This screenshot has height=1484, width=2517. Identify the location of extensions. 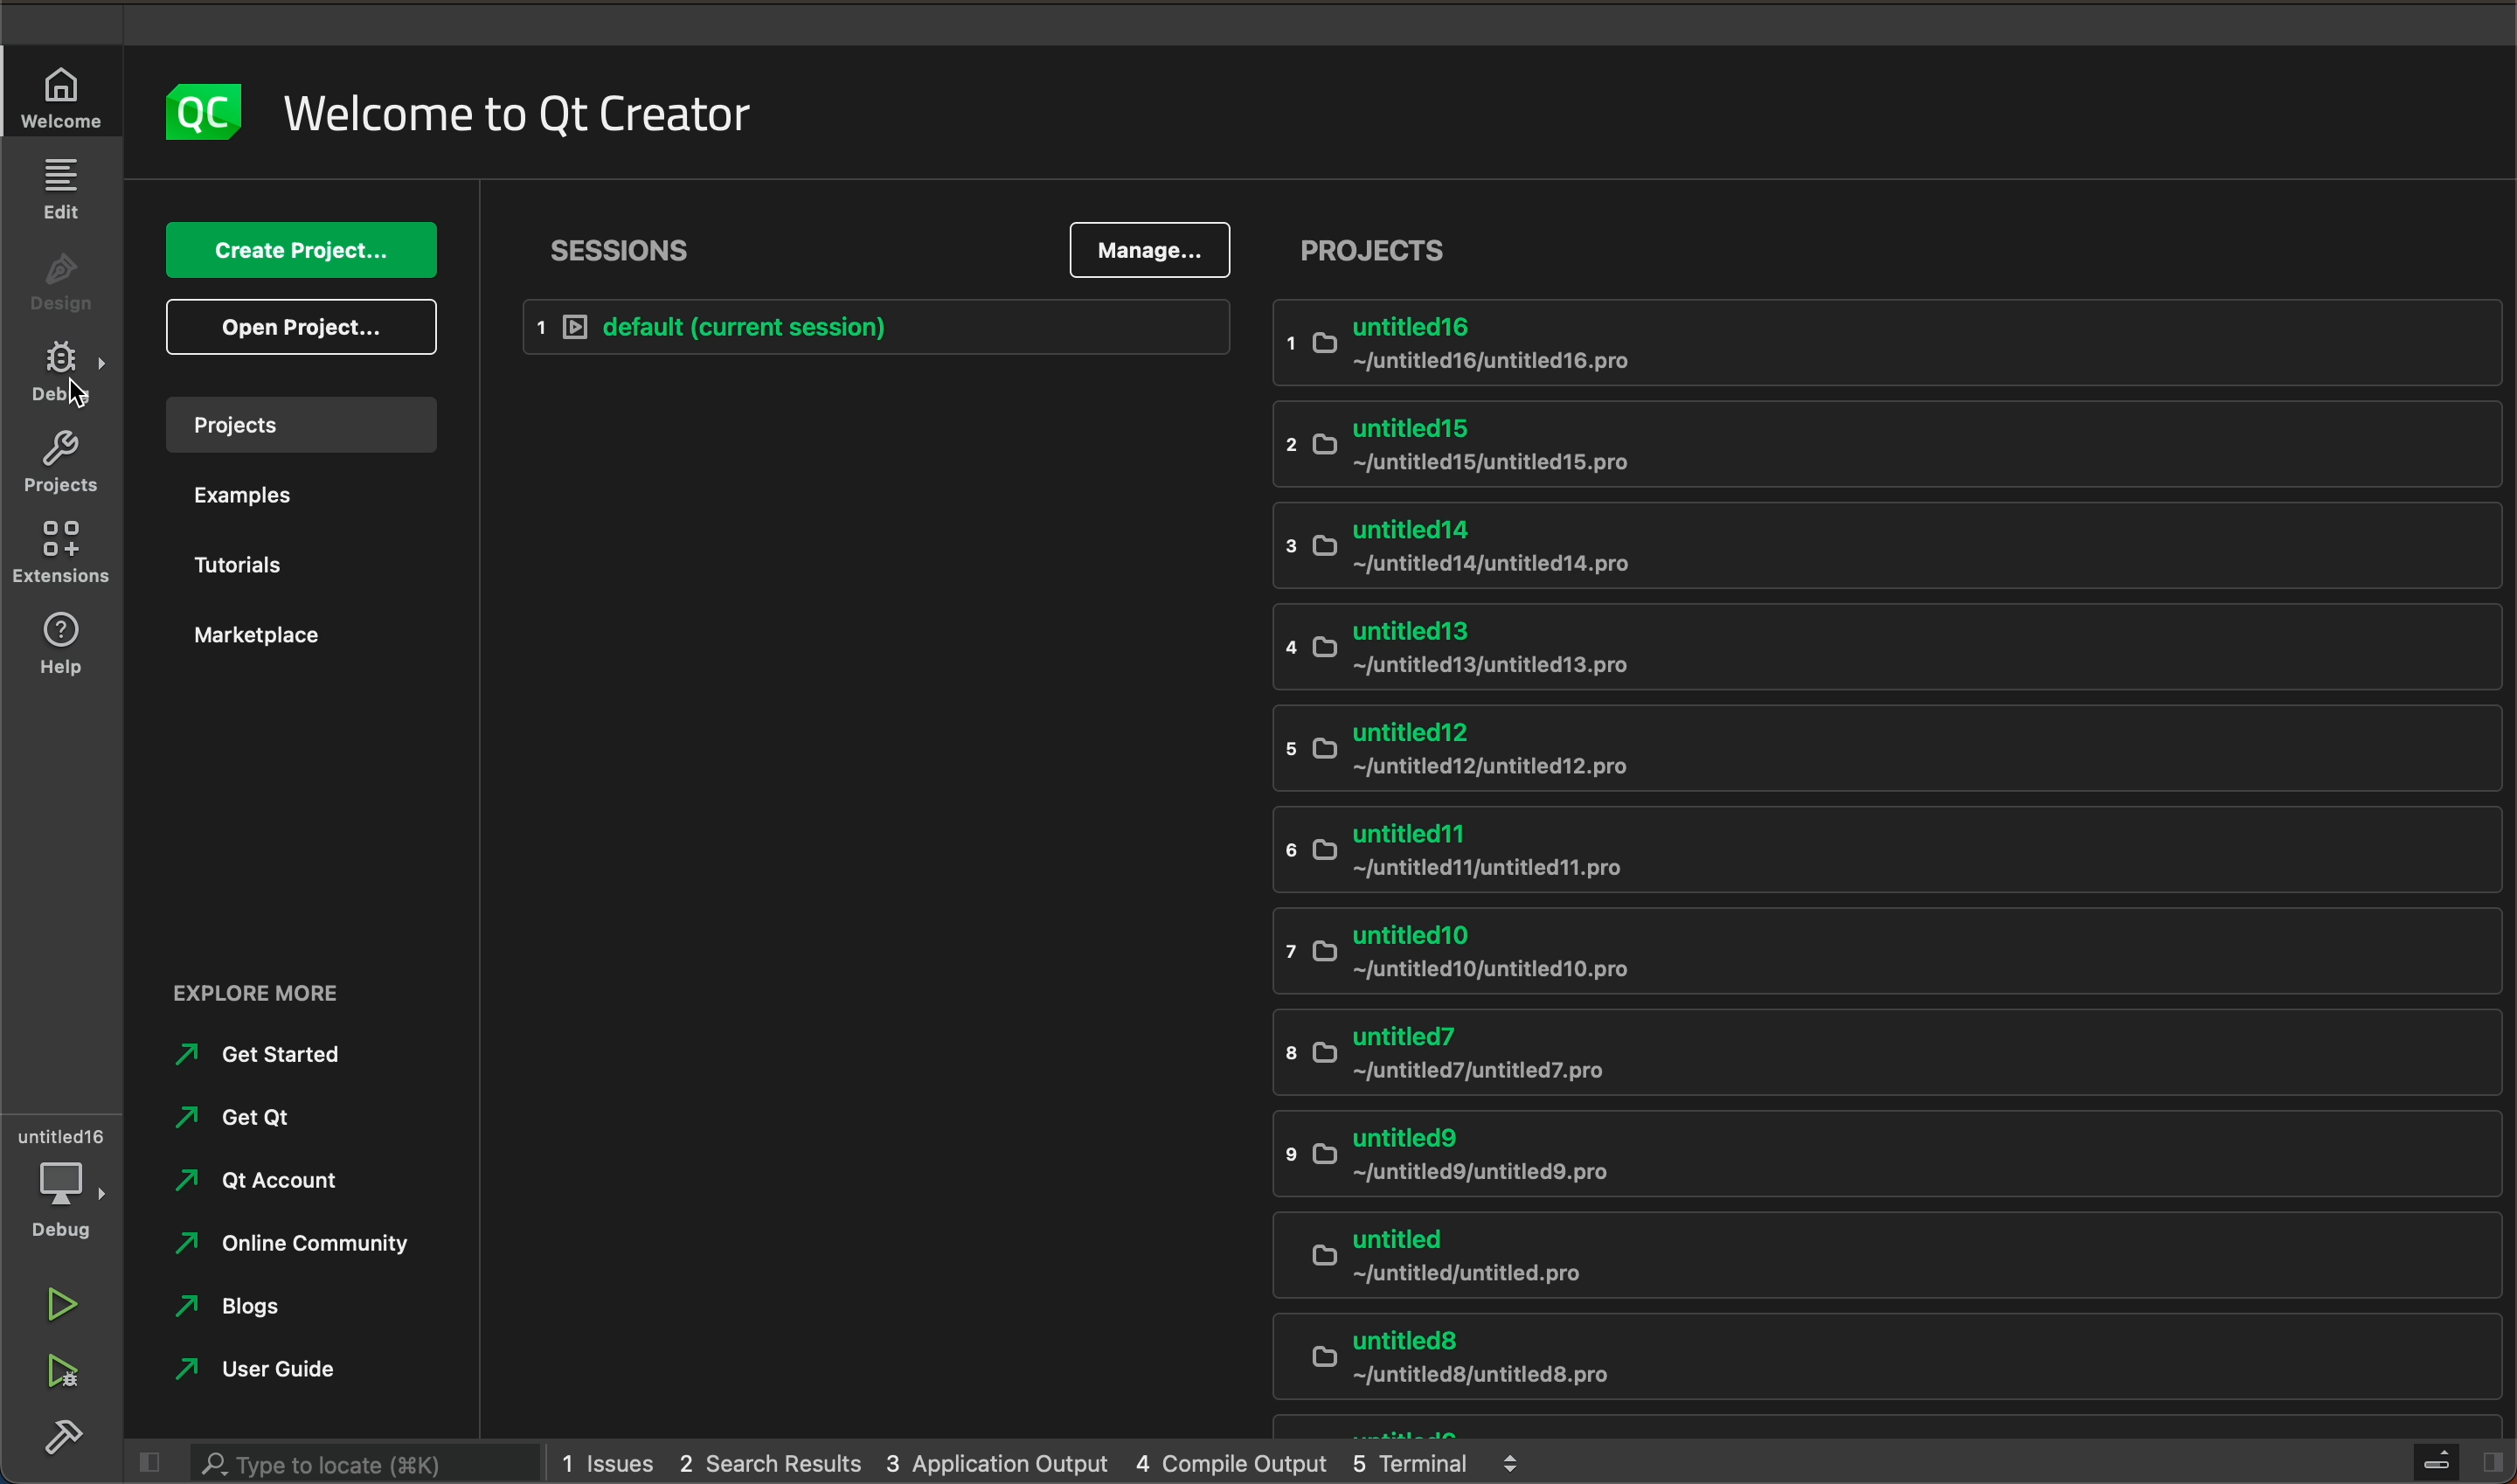
(60, 552).